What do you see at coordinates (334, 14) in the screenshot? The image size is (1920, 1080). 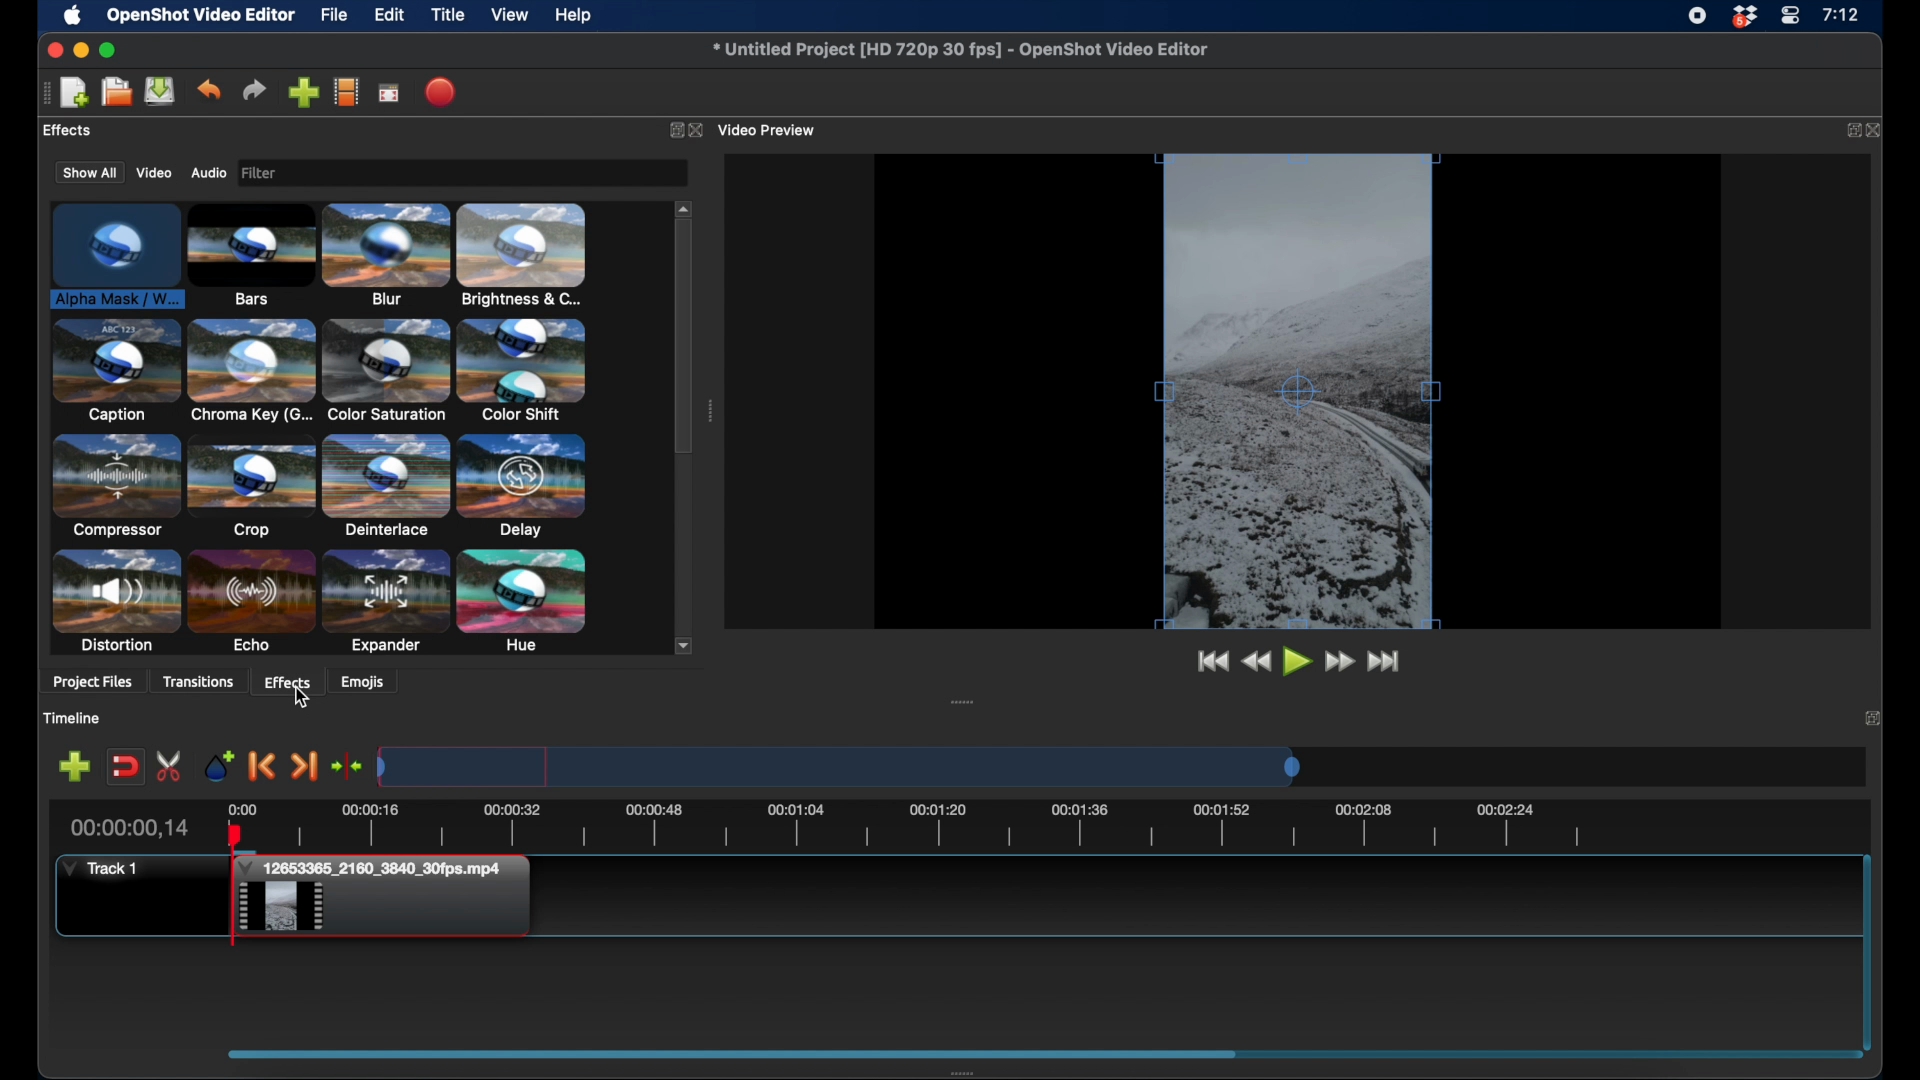 I see `file` at bounding box center [334, 14].